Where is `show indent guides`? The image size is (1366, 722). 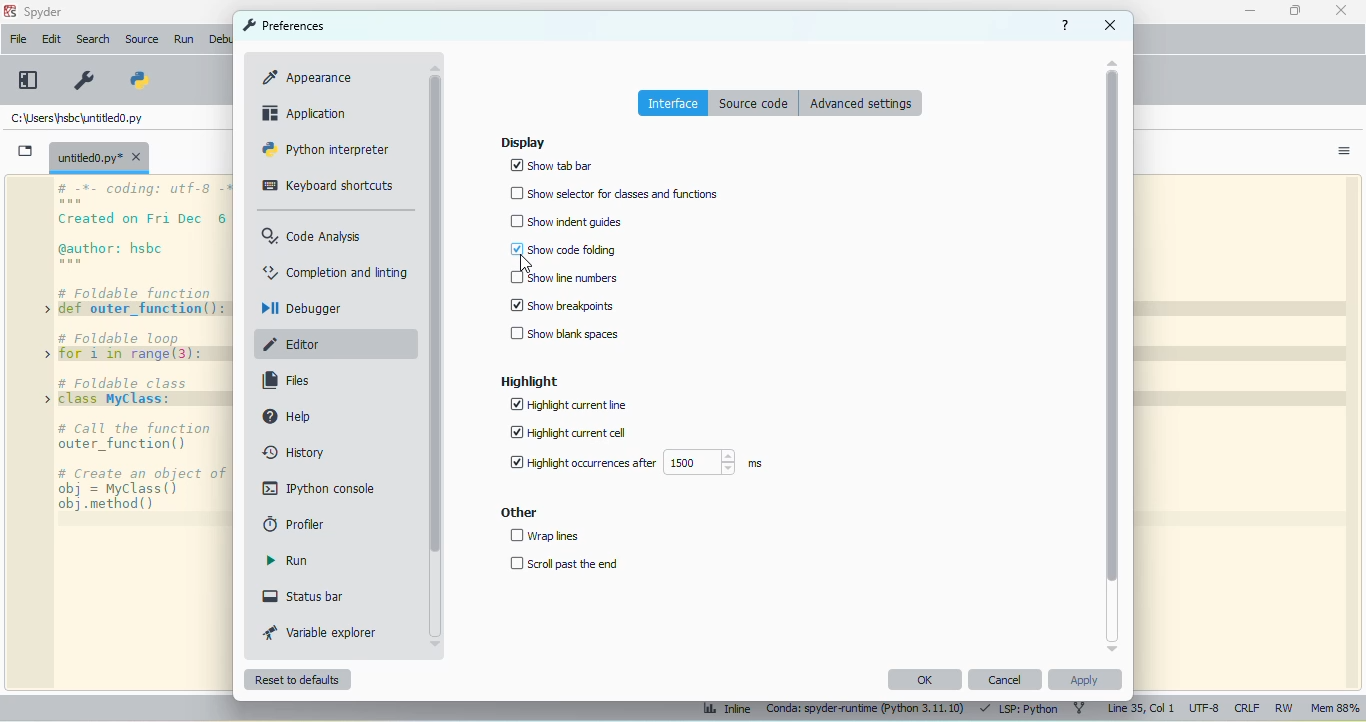 show indent guides is located at coordinates (565, 221).